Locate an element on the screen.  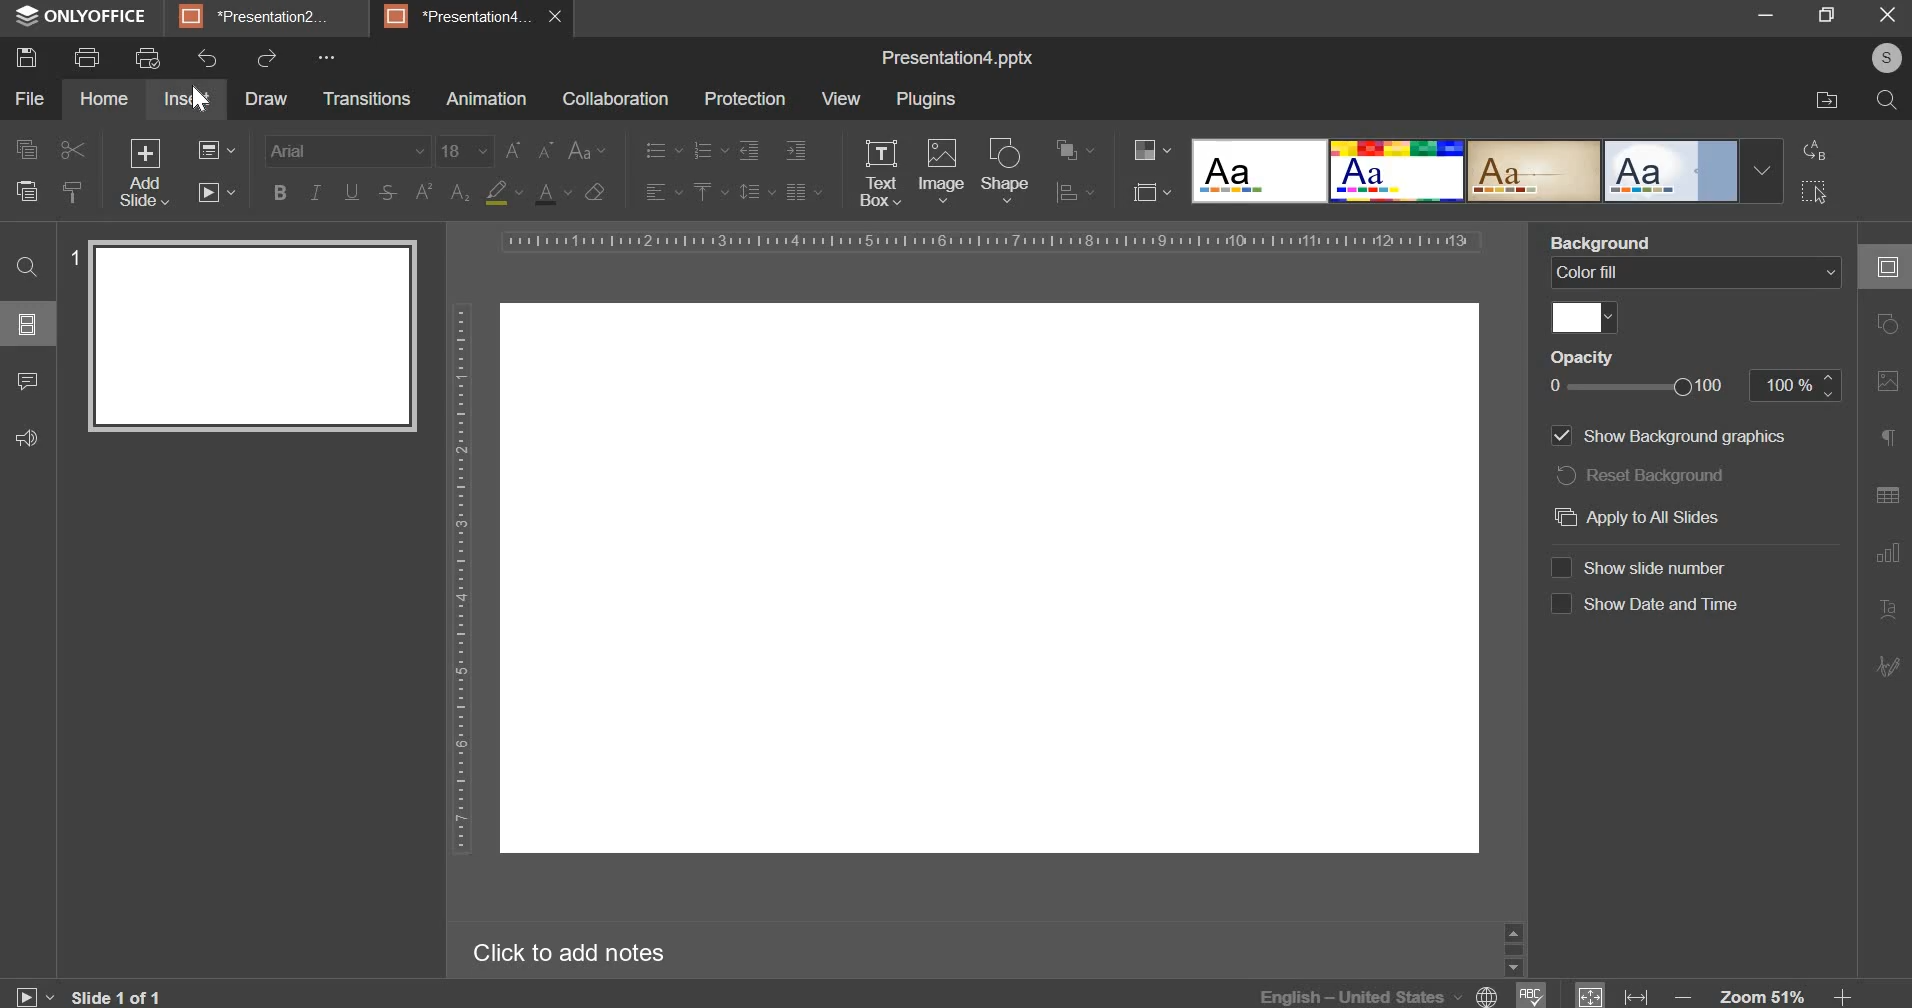
more is located at coordinates (337, 55).